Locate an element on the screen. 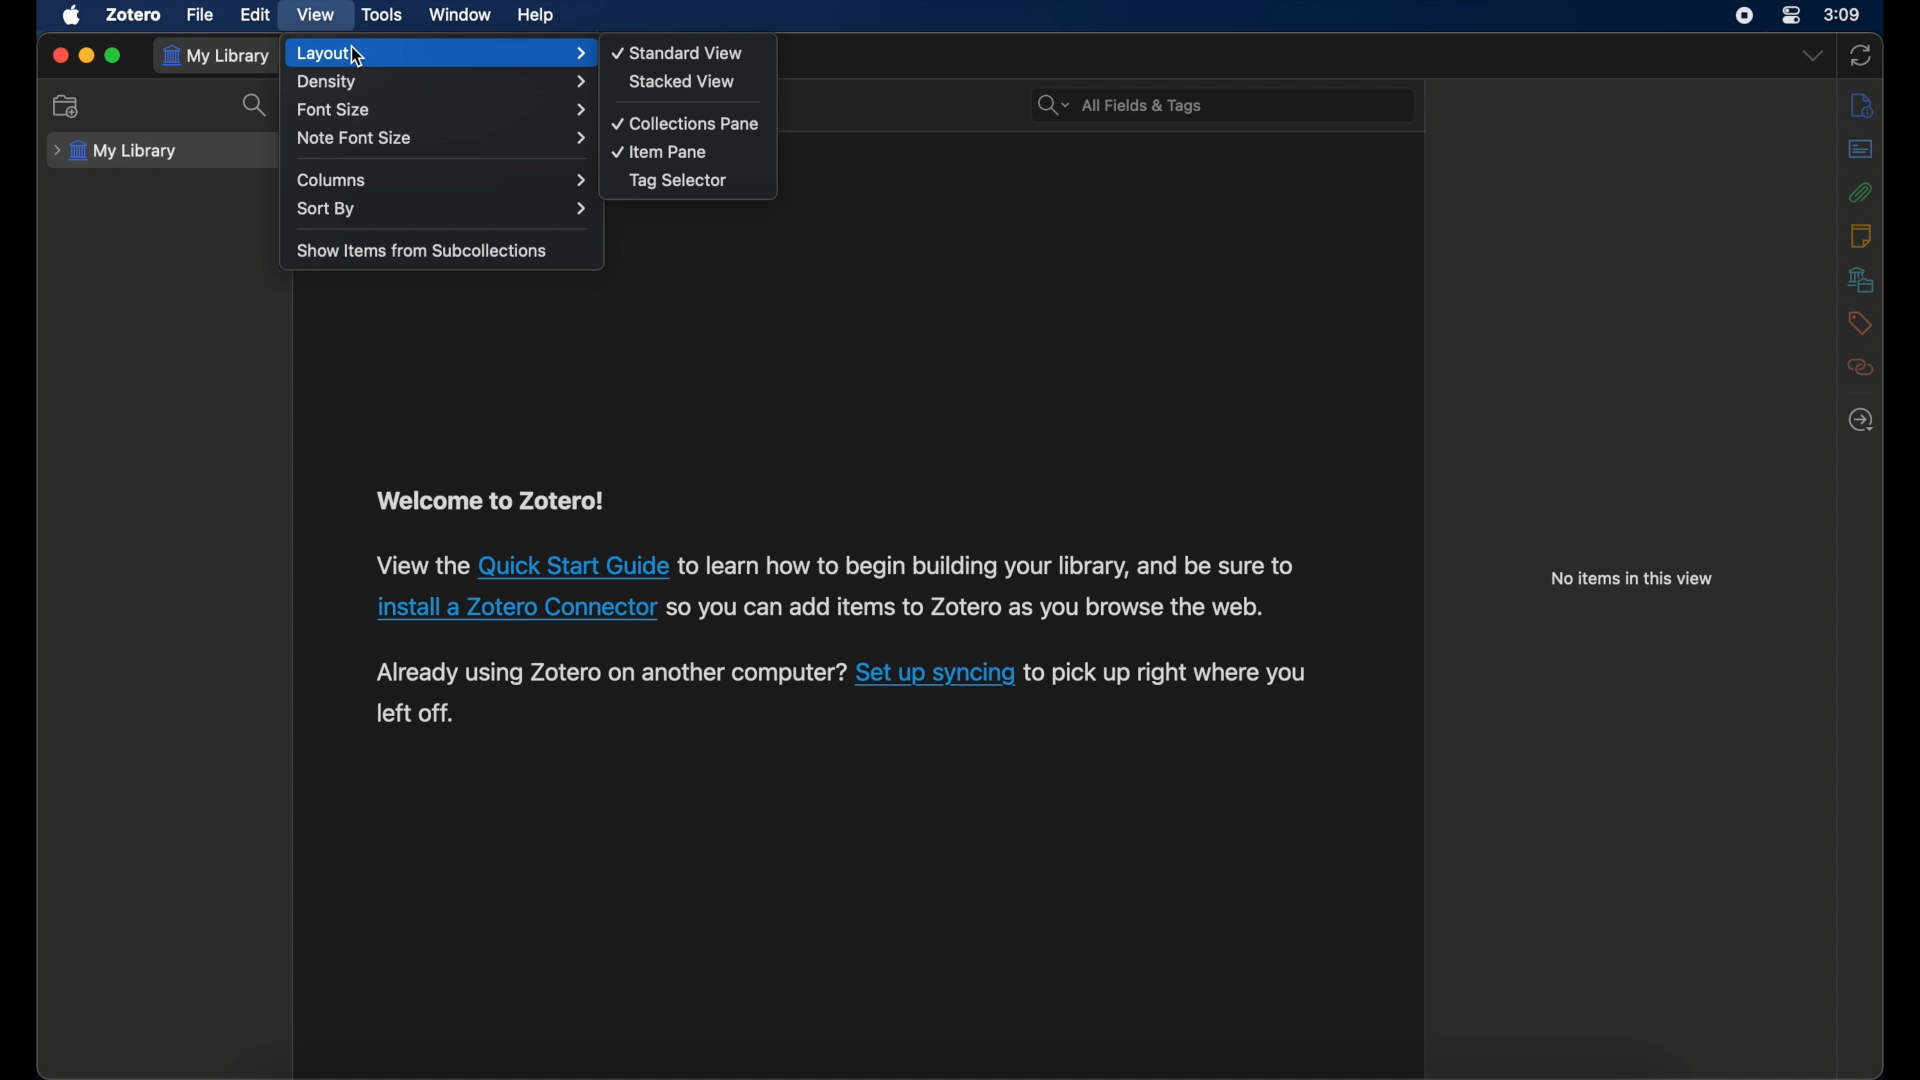 The image size is (1920, 1080). control center is located at coordinates (1792, 16).